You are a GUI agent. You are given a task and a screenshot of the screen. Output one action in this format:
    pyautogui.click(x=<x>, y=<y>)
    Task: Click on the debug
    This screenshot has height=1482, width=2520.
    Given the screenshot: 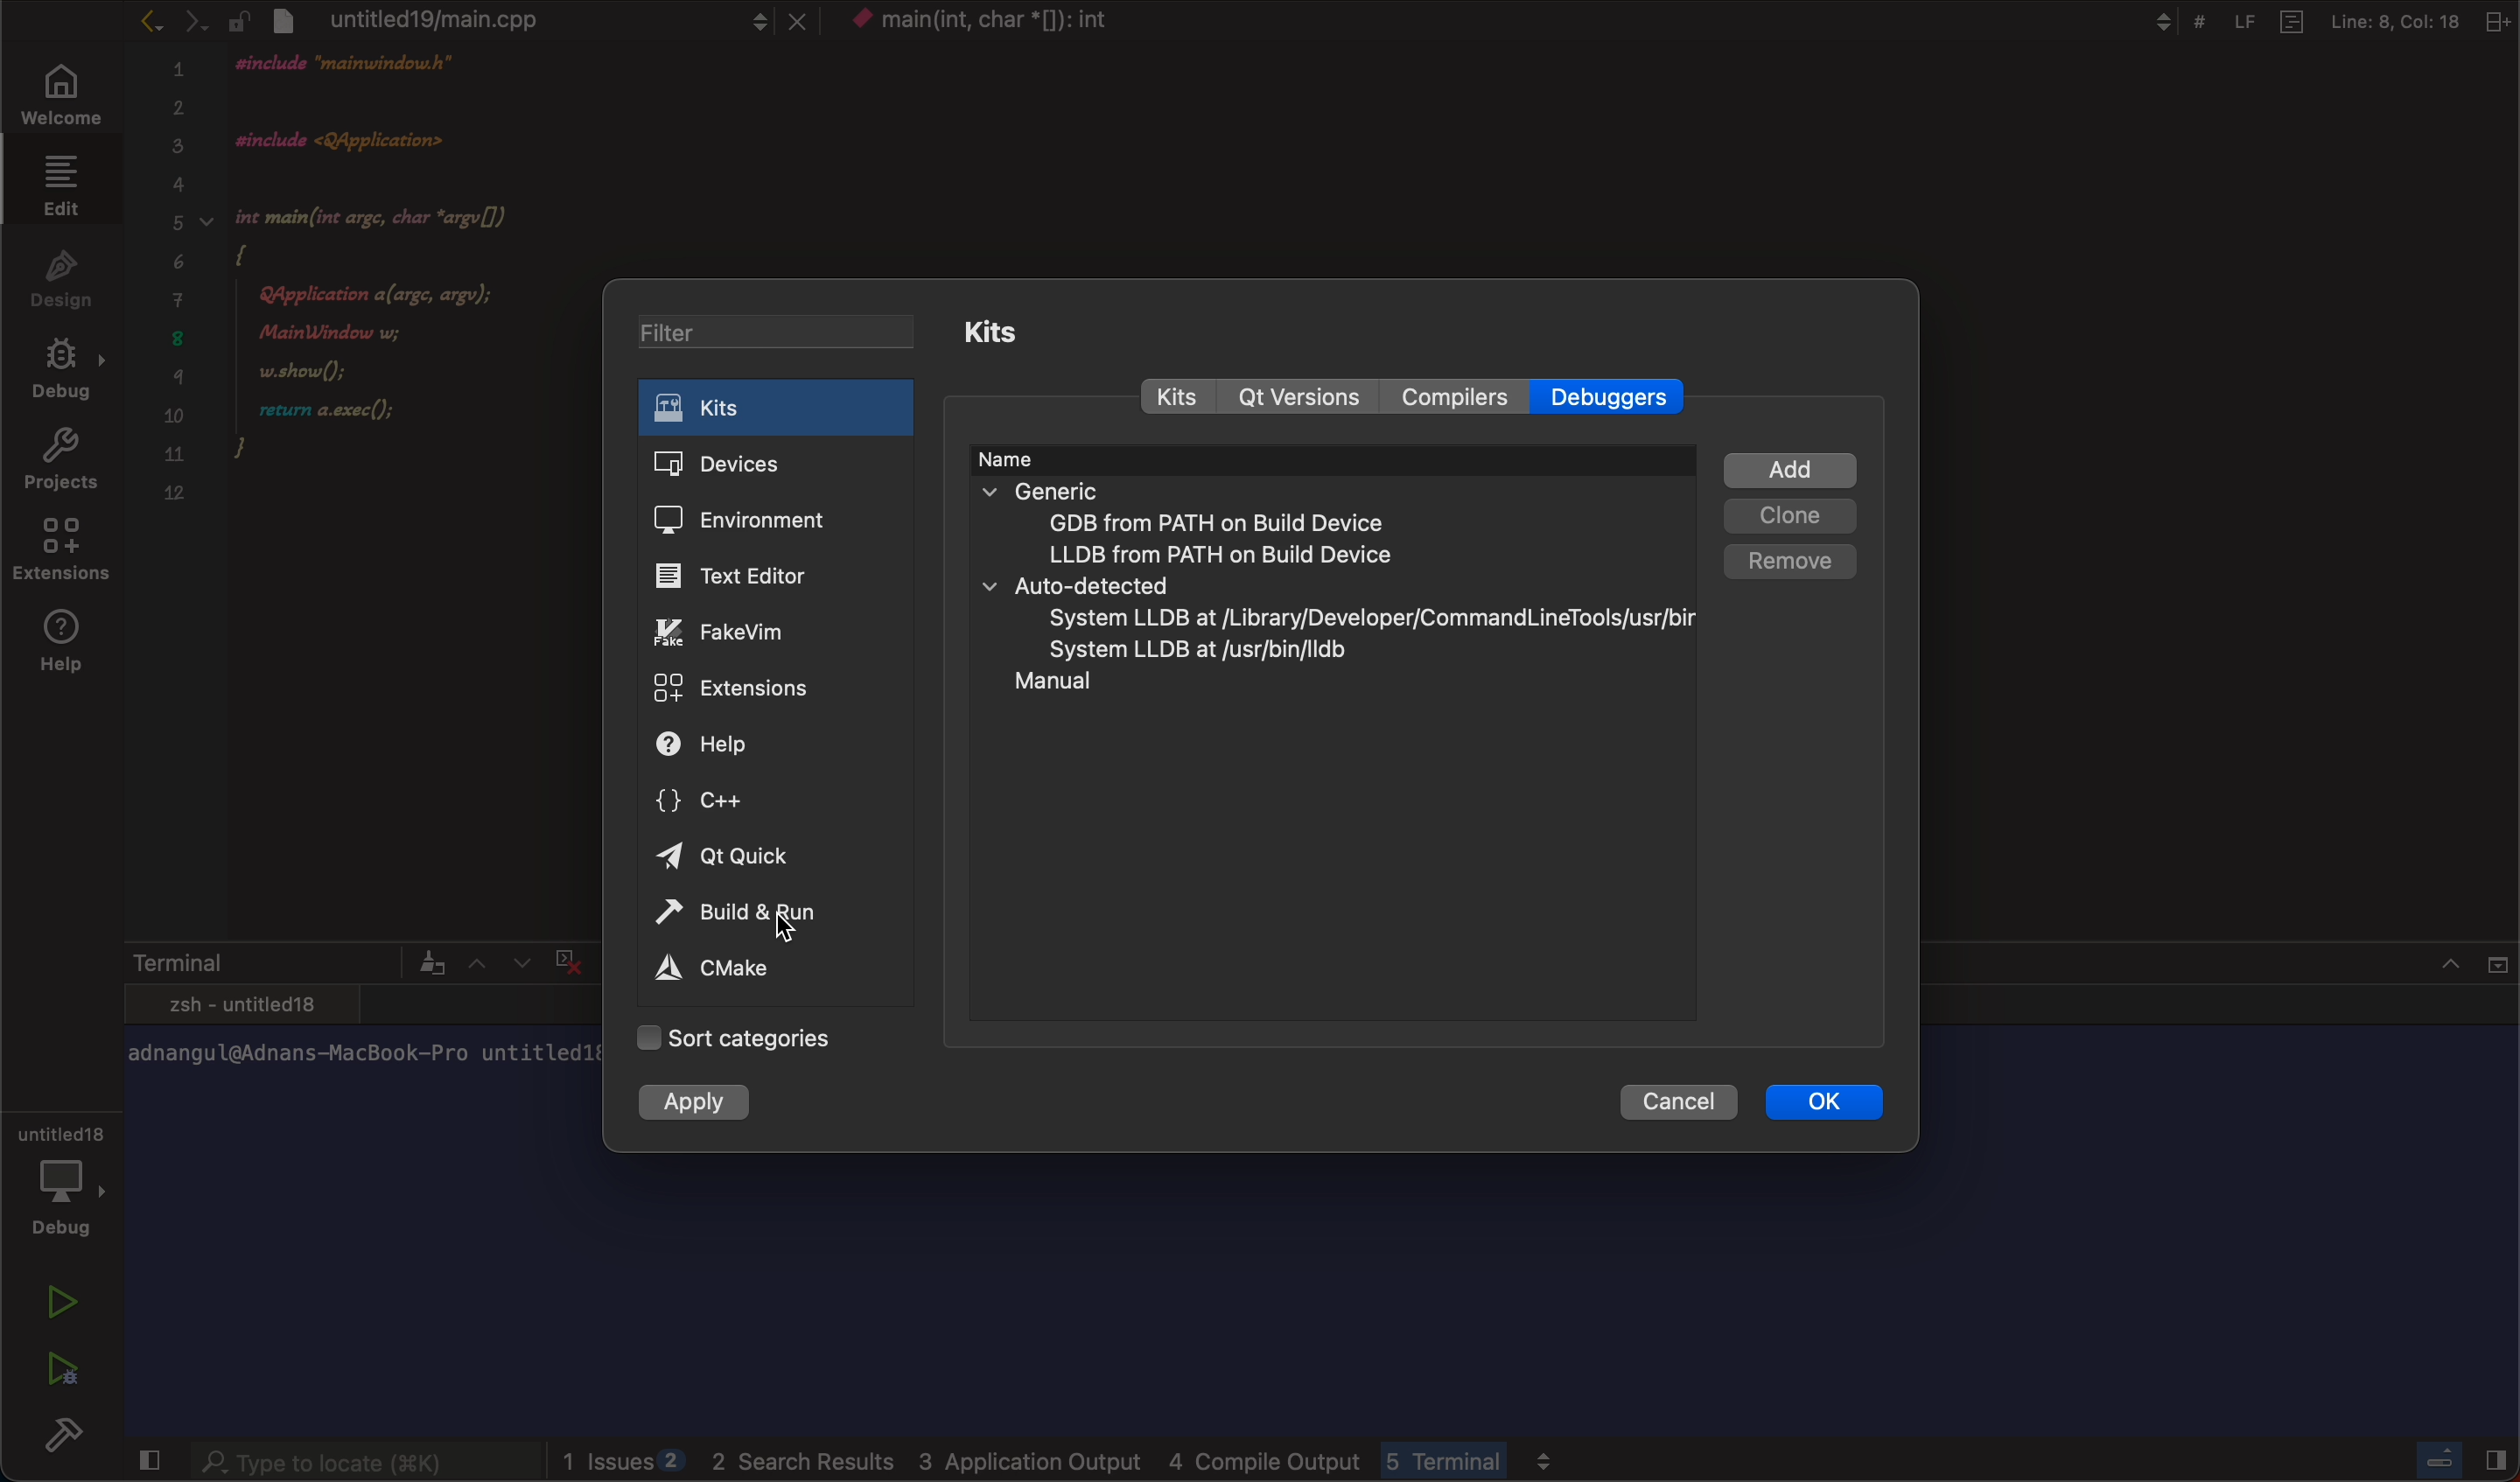 What is the action you would take?
    pyautogui.click(x=68, y=1179)
    